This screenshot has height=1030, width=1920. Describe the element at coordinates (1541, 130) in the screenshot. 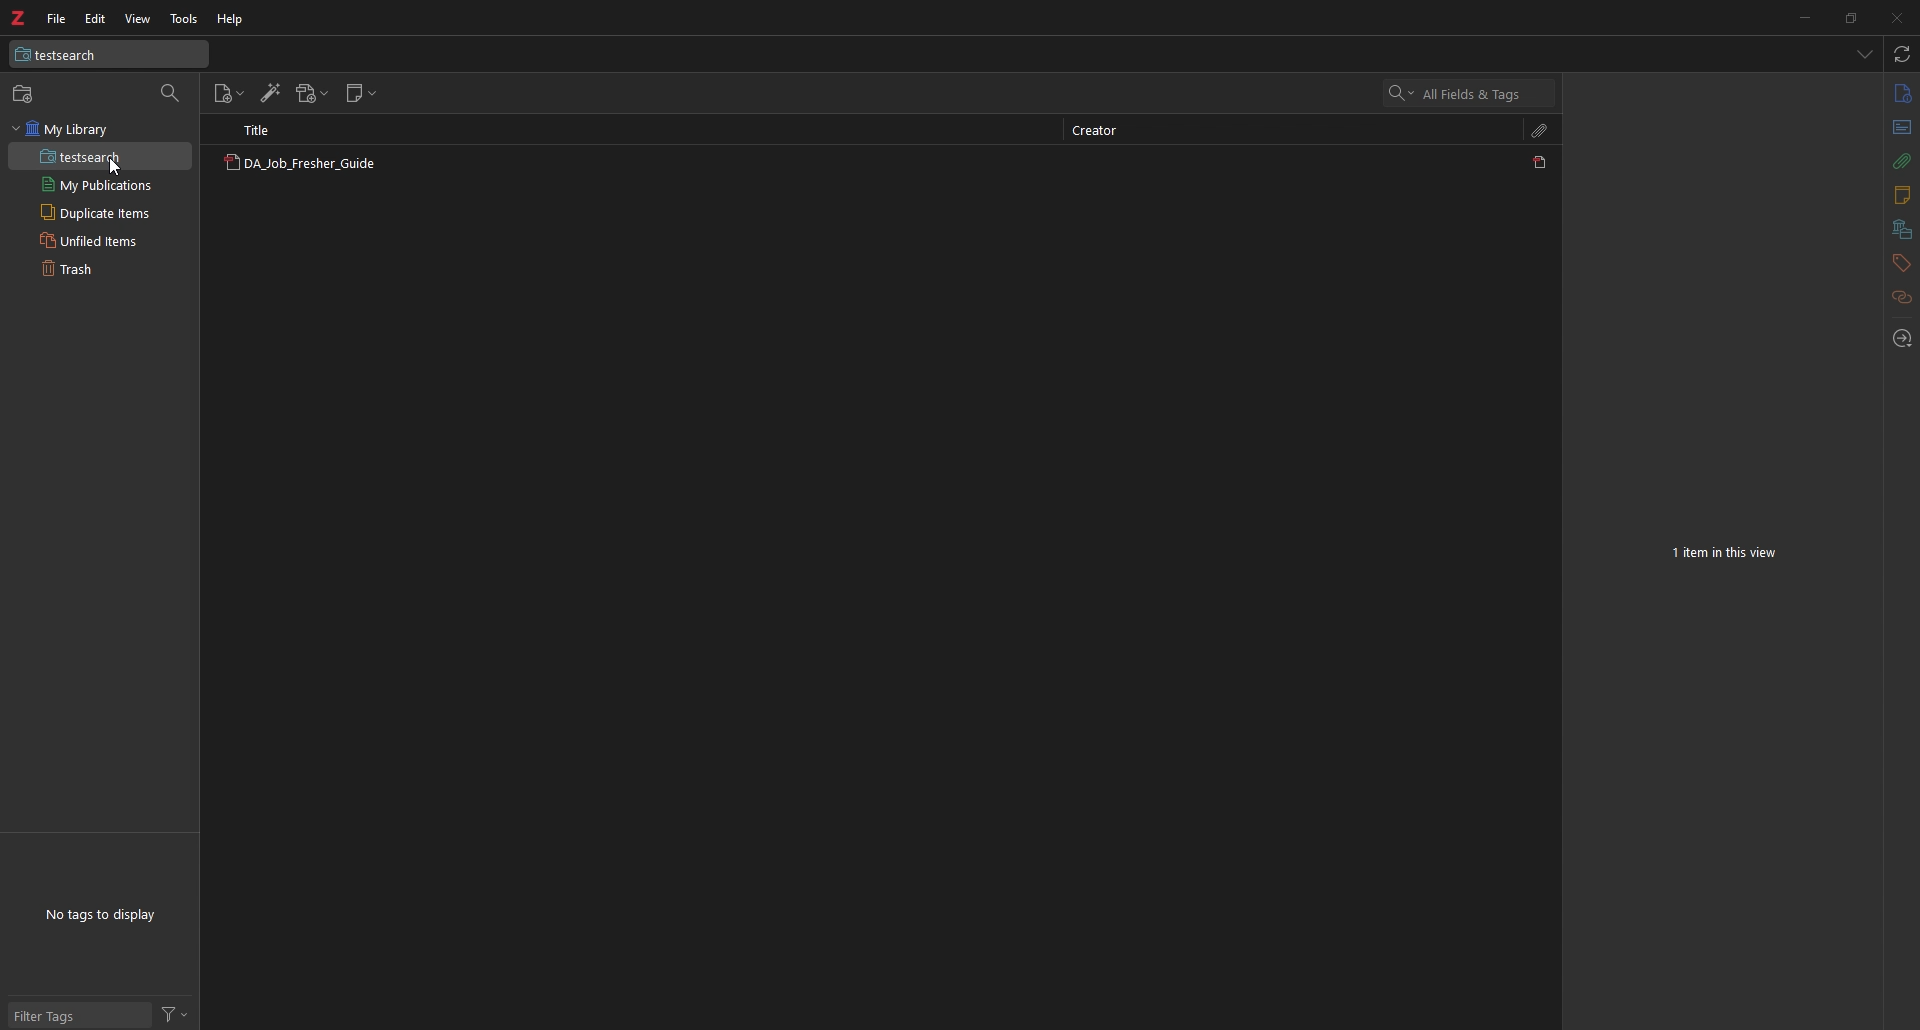

I see `attachment` at that location.